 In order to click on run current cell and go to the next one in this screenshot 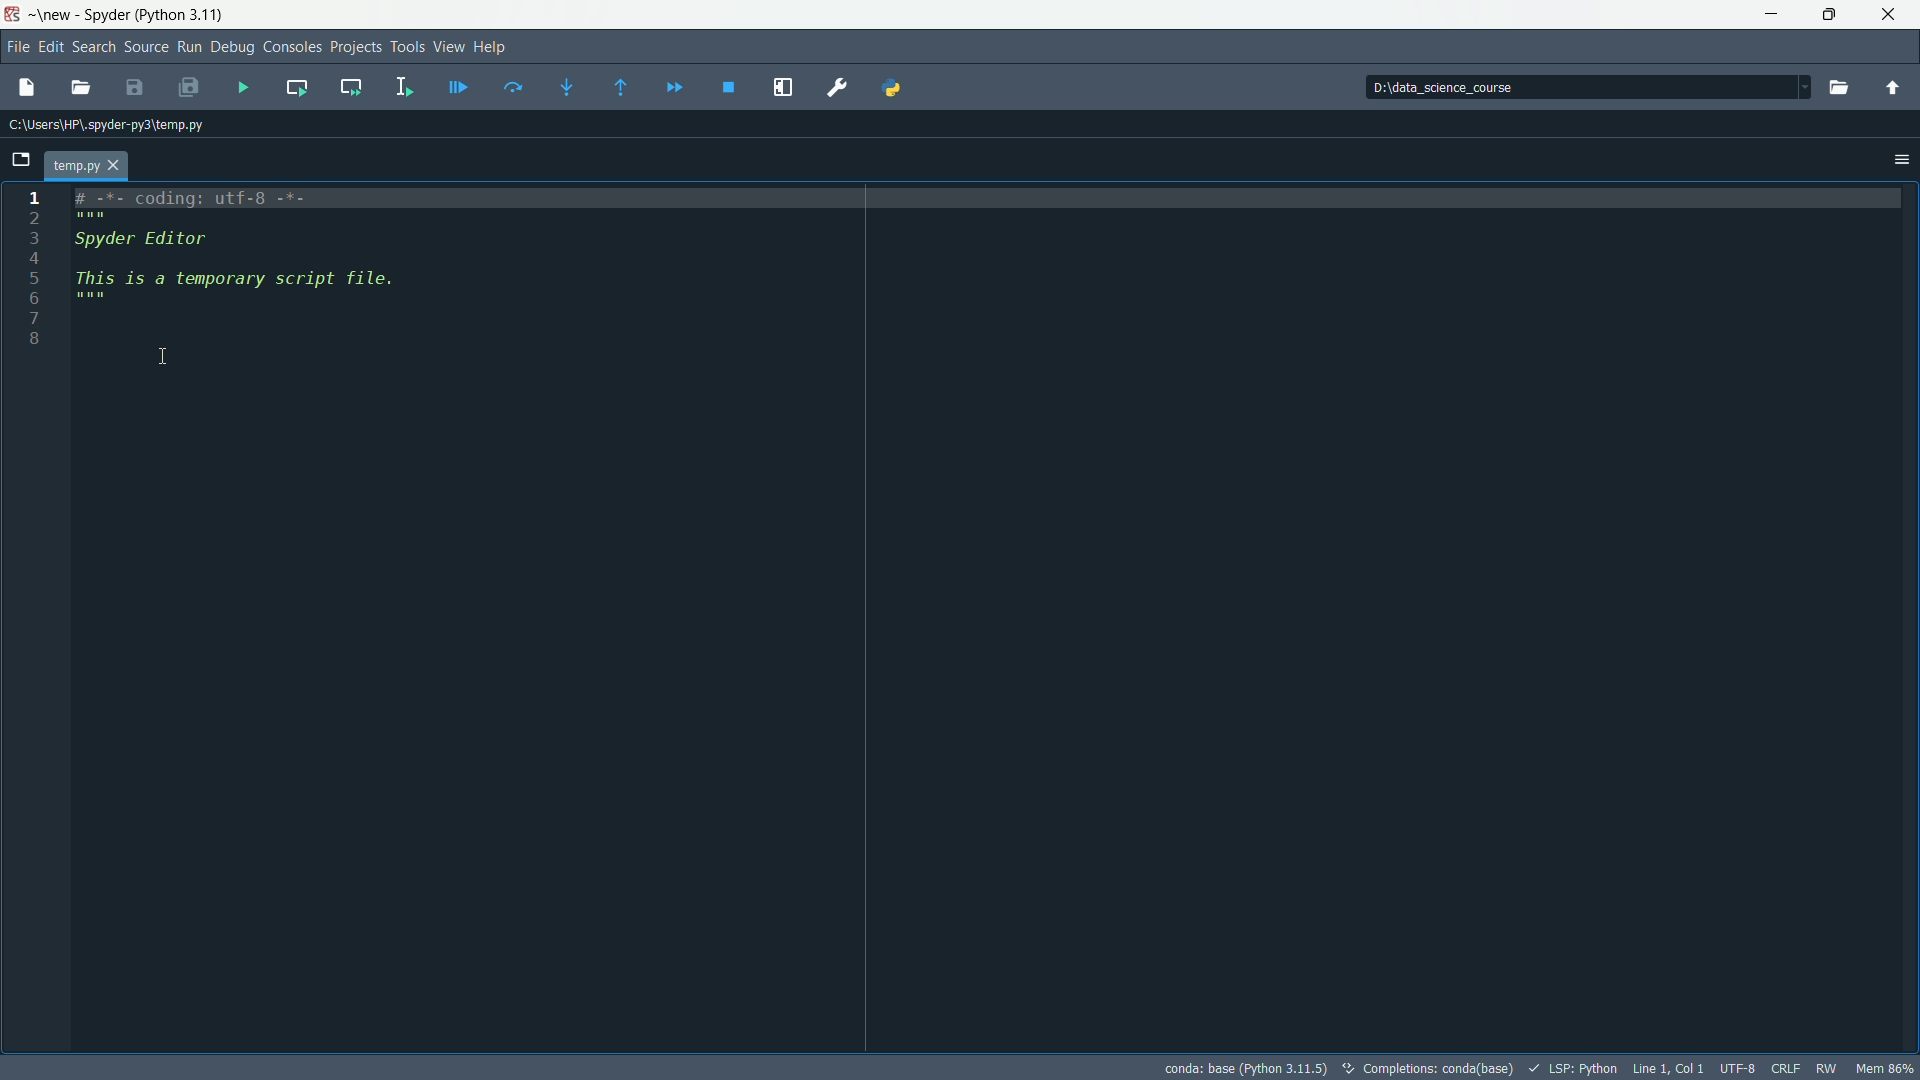, I will do `click(352, 88)`.